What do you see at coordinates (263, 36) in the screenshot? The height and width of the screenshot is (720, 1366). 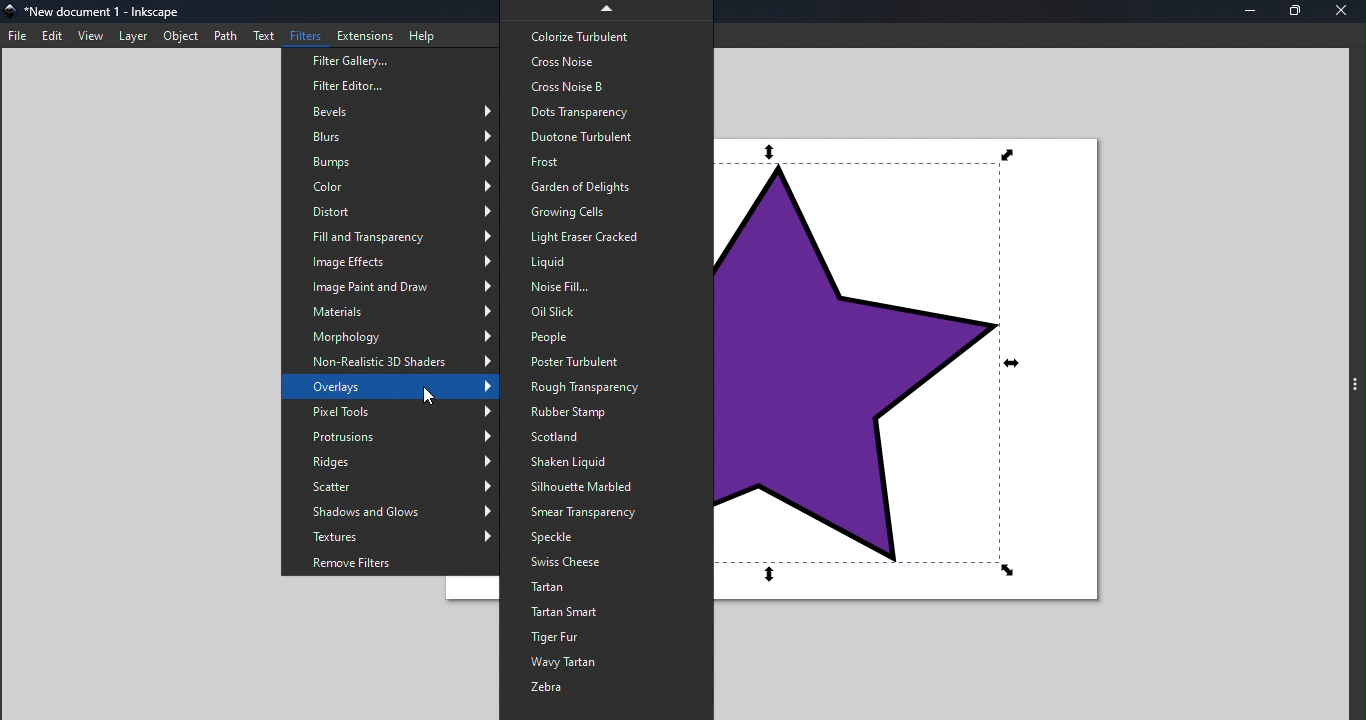 I see `Text` at bounding box center [263, 36].